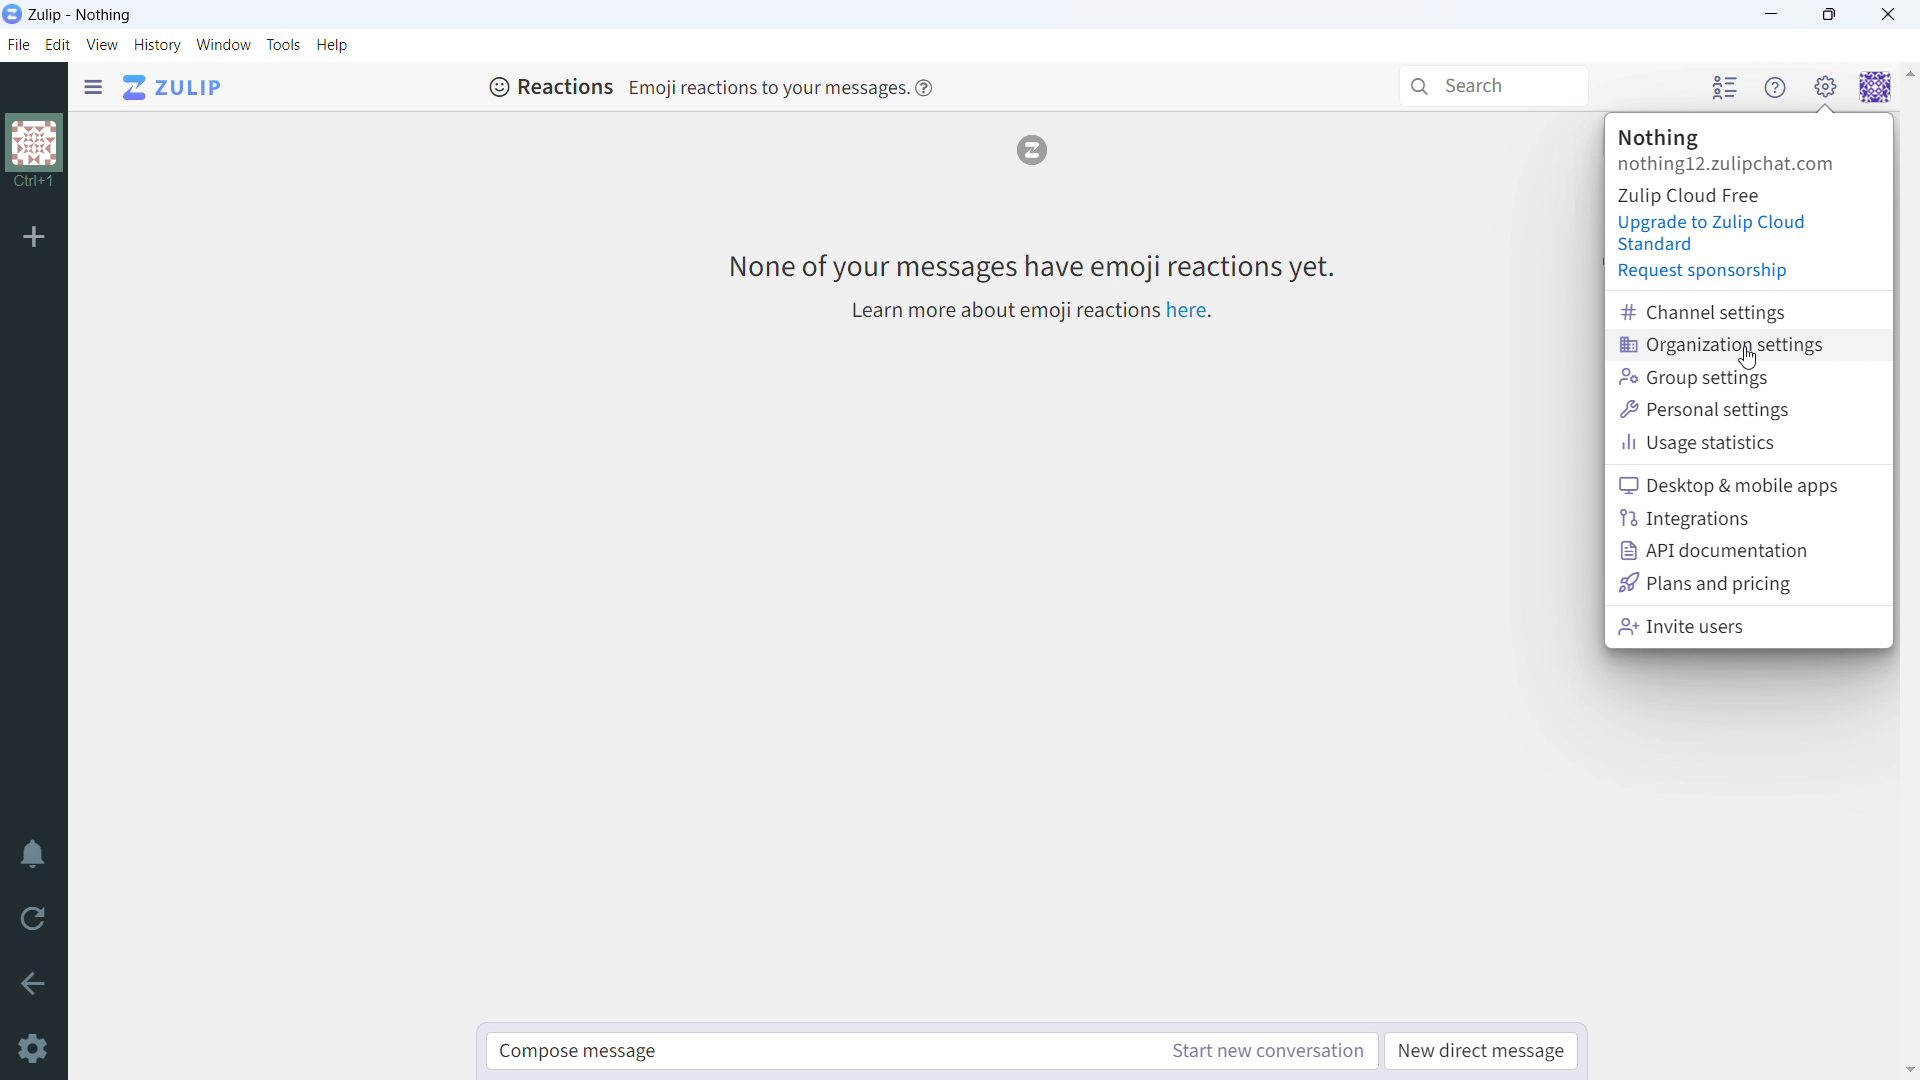 This screenshot has width=1920, height=1080. I want to click on Emoji reactions to your messages, so click(766, 87).